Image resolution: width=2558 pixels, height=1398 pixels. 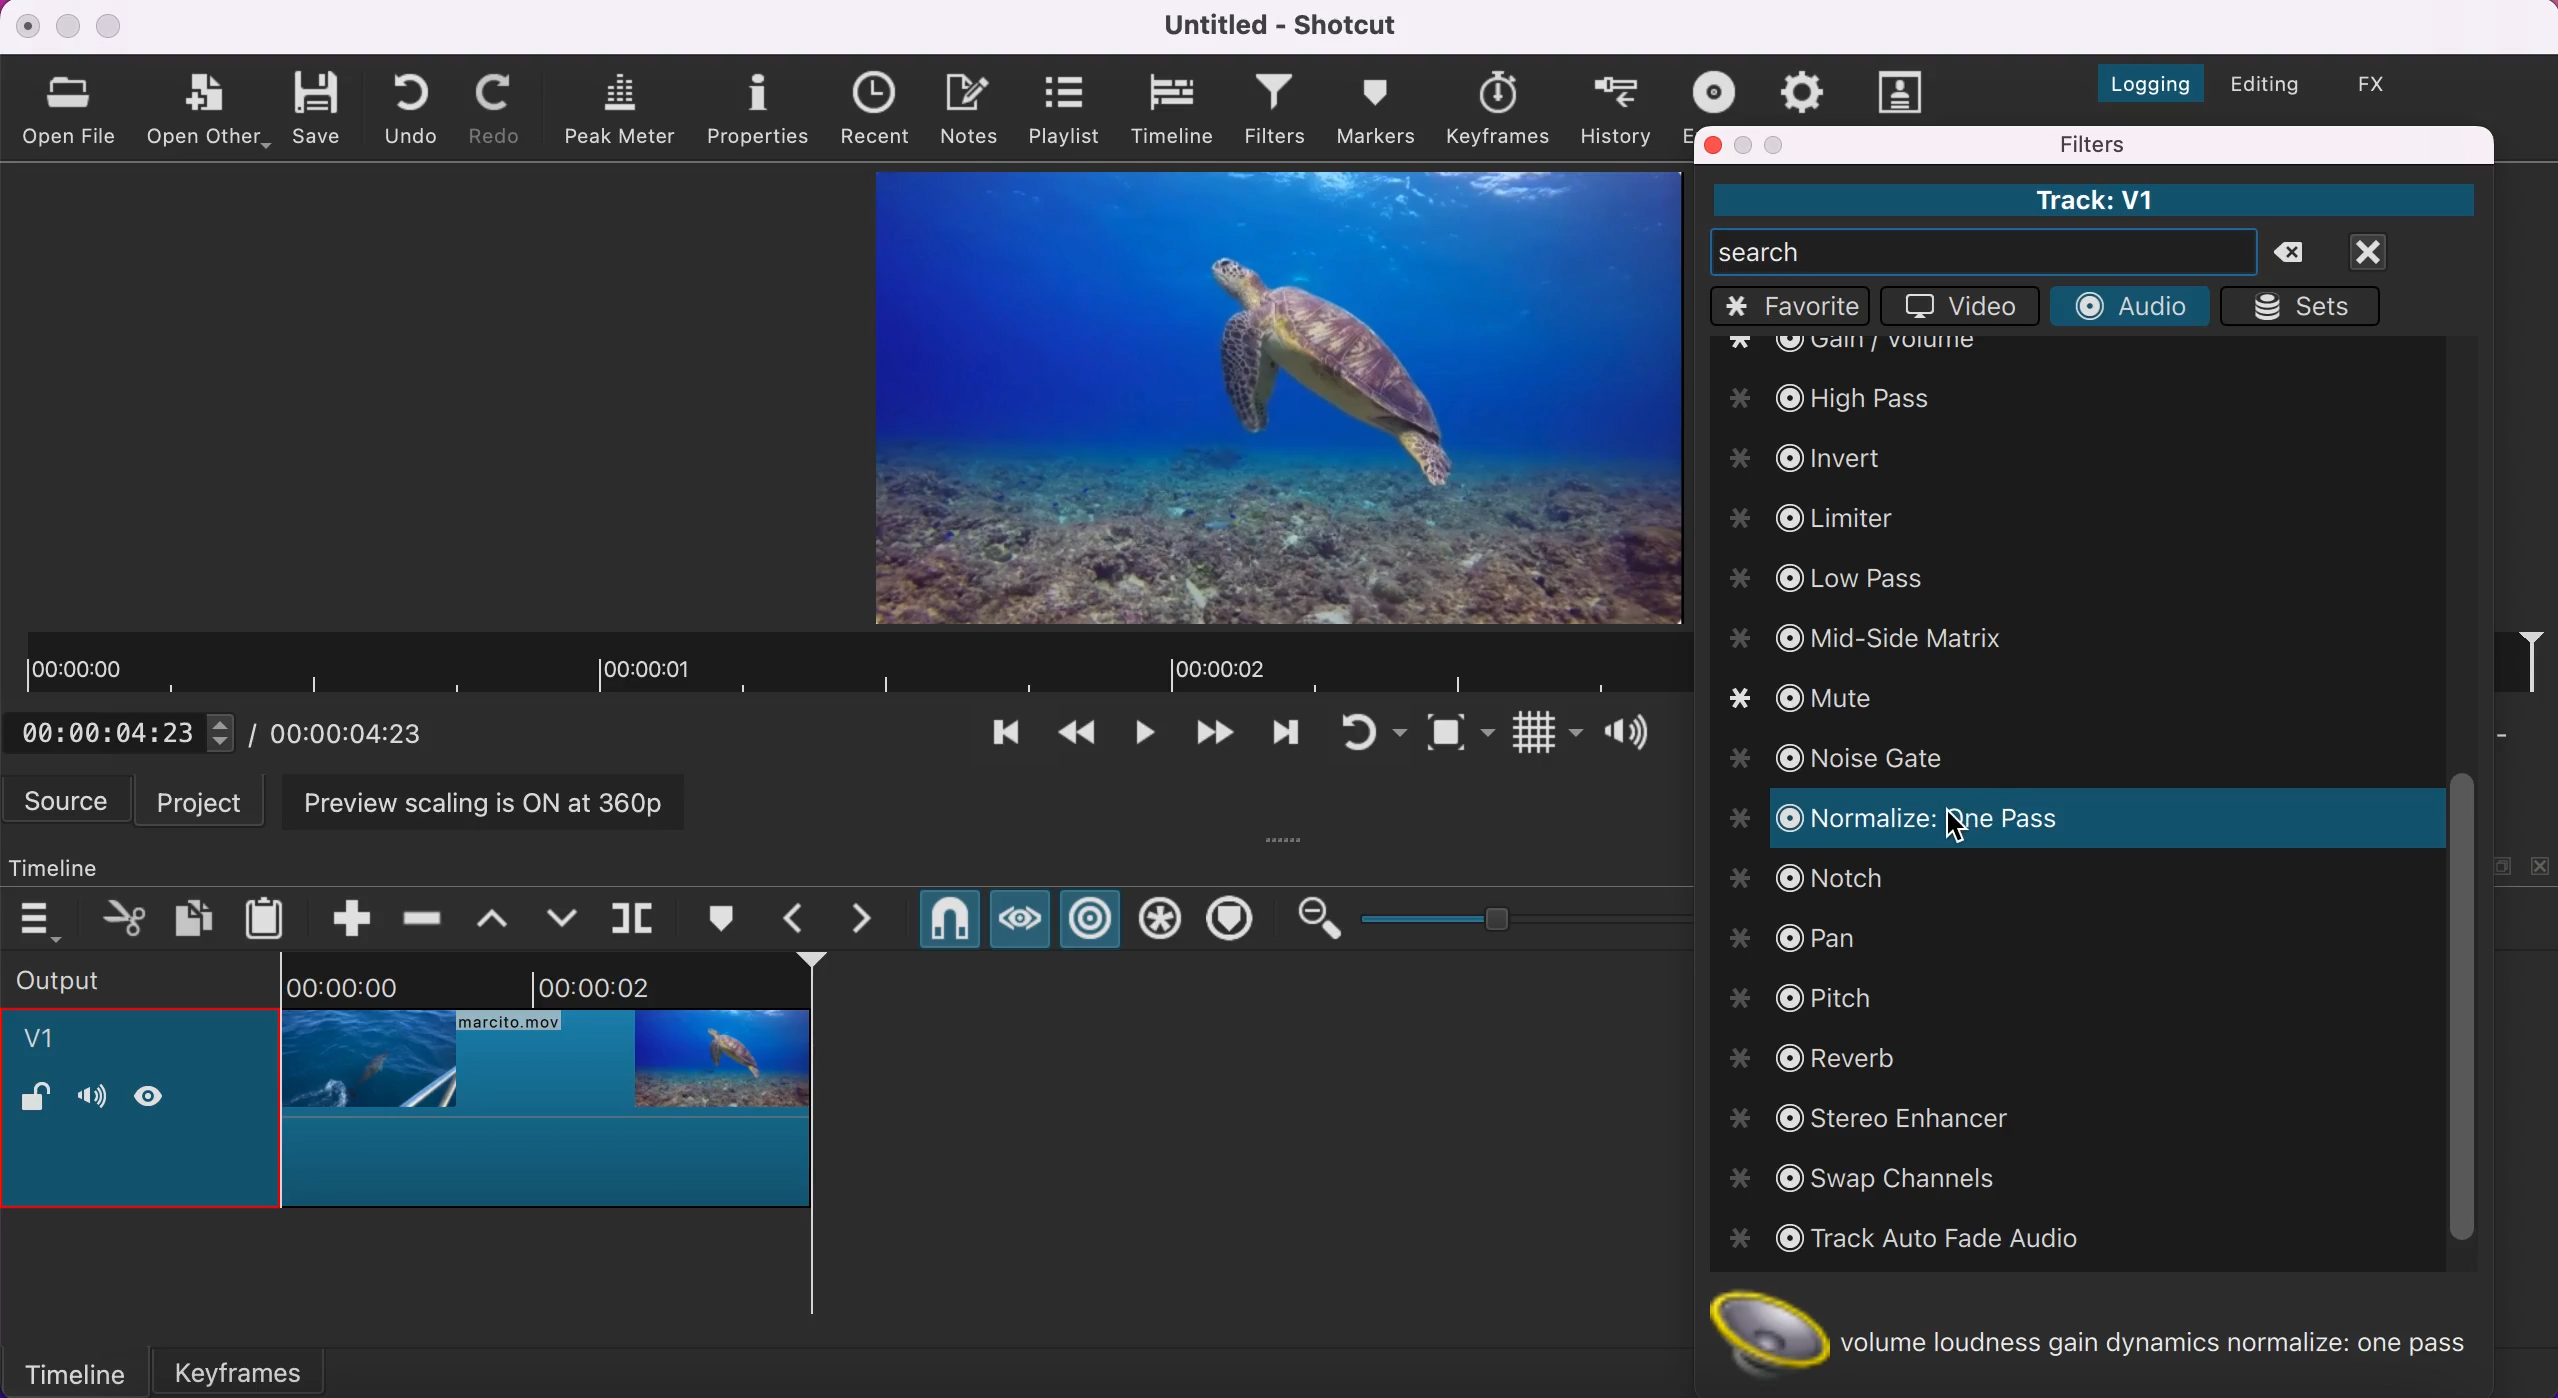 I want to click on save, so click(x=320, y=106).